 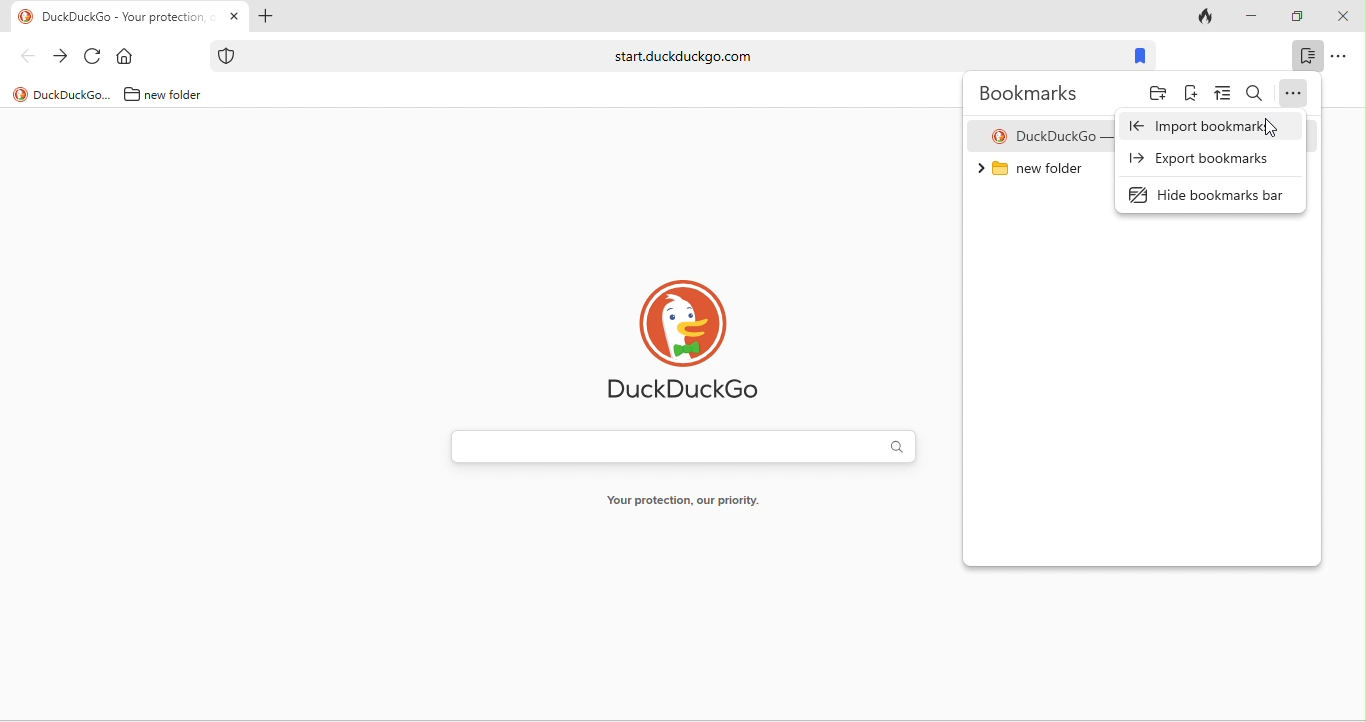 I want to click on add tab, so click(x=264, y=18).